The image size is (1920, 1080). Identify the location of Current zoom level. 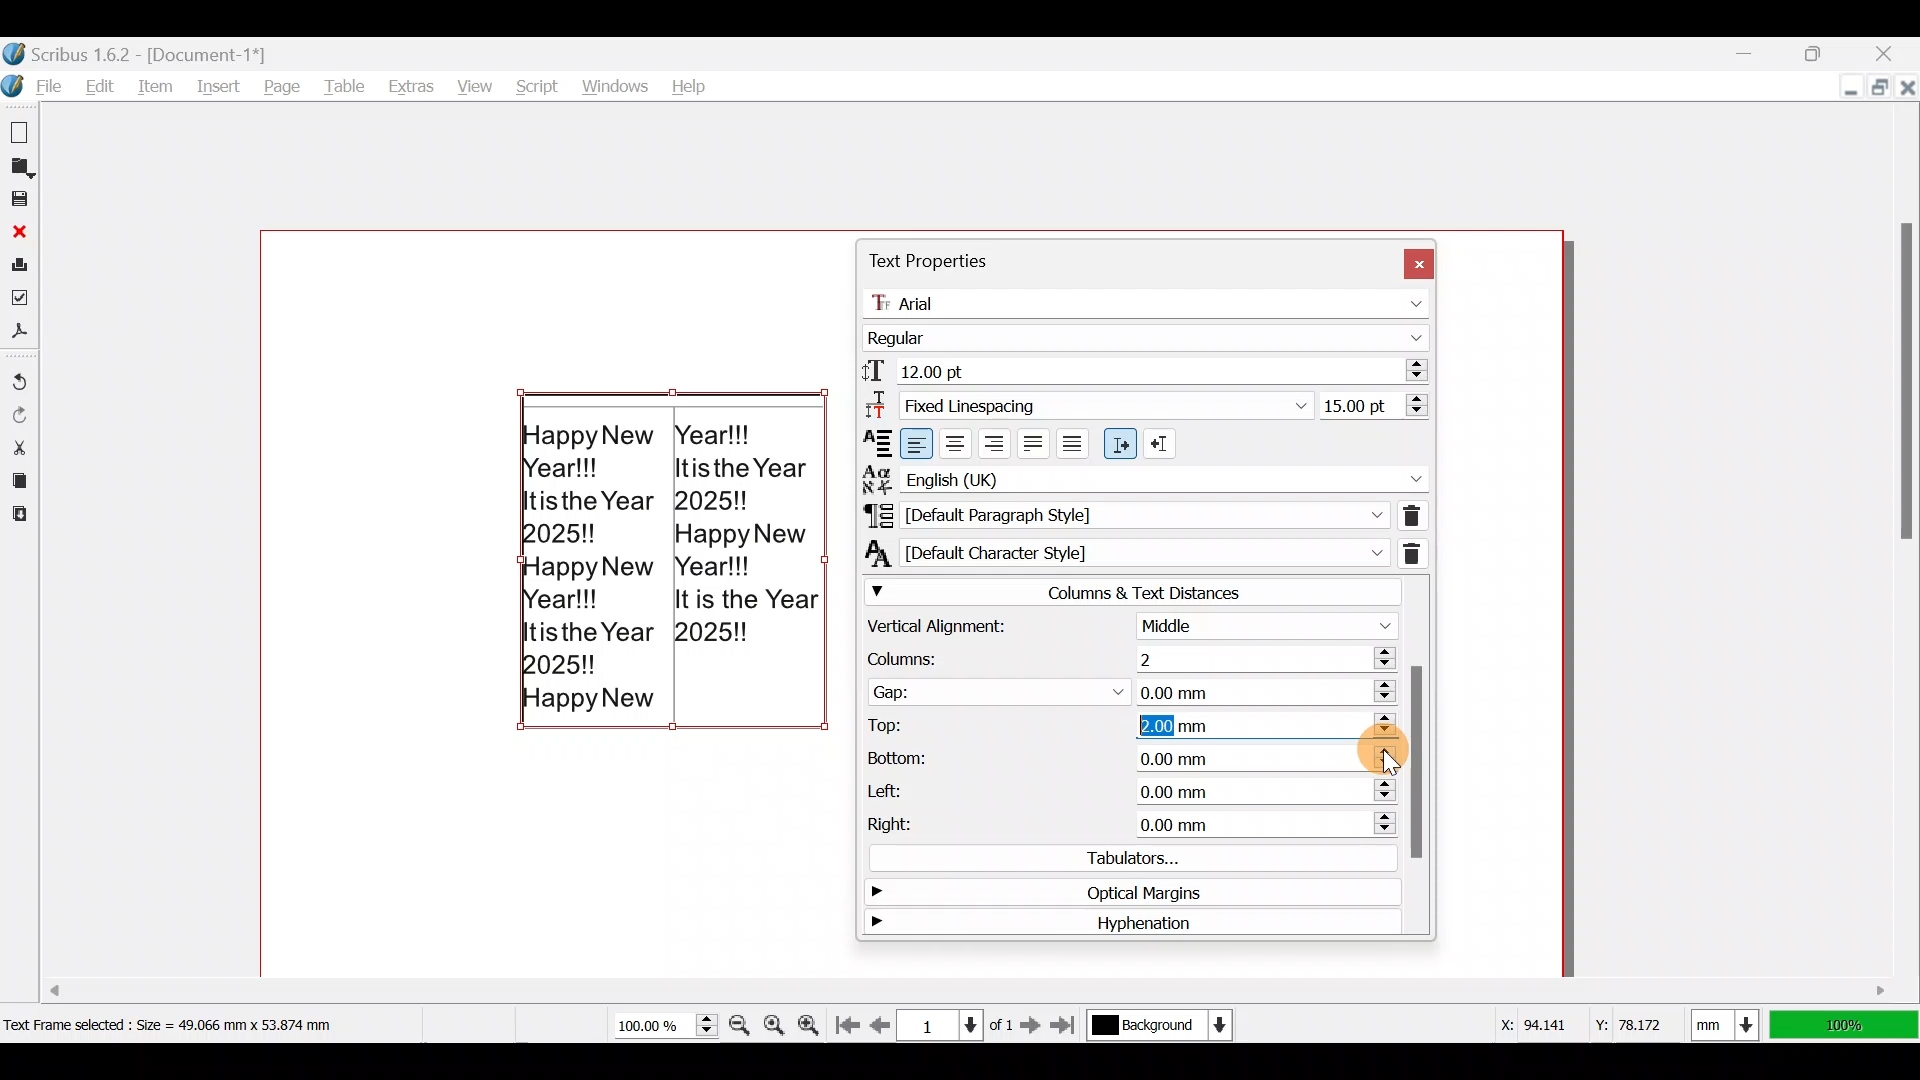
(664, 1026).